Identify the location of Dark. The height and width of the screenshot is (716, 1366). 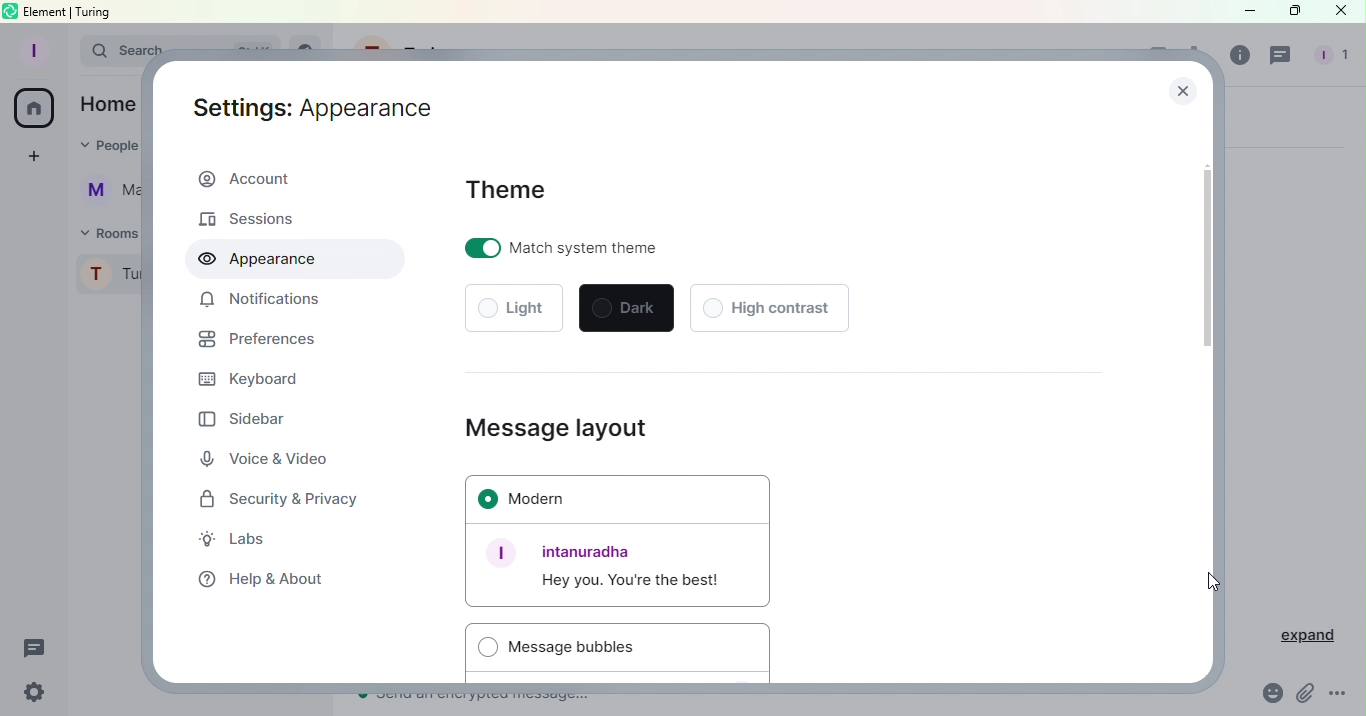
(634, 307).